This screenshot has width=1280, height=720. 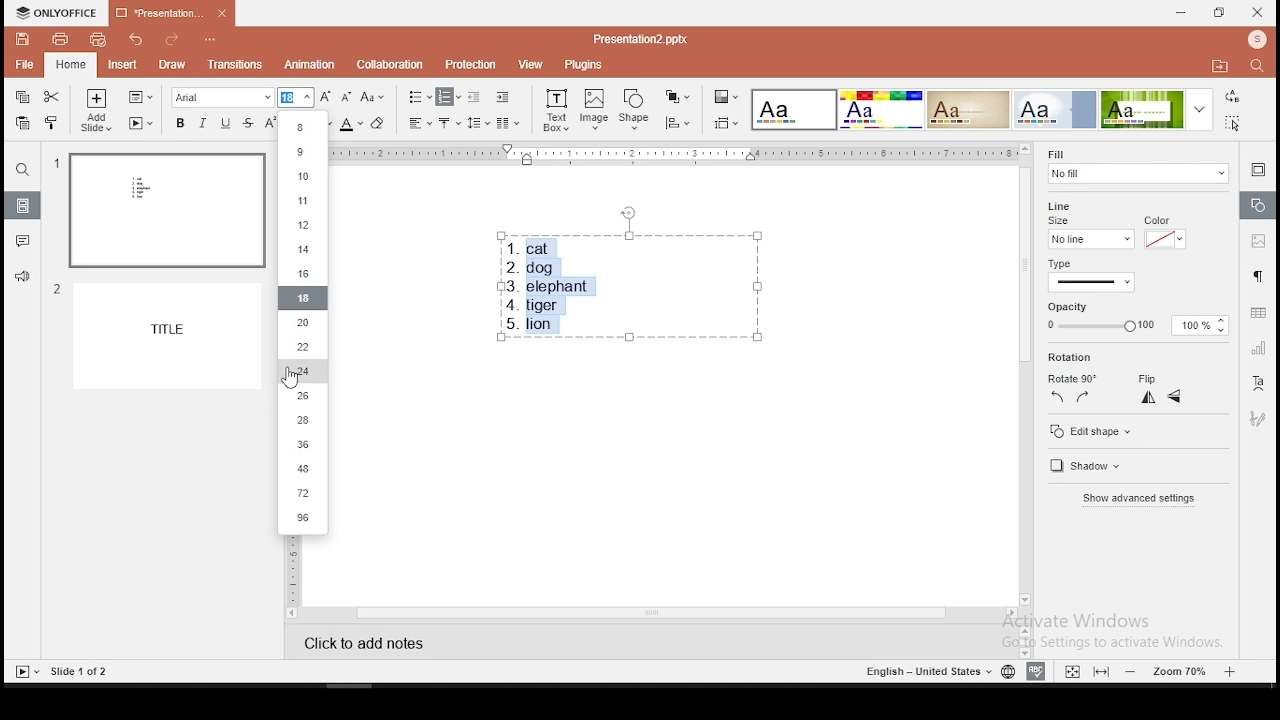 I want to click on 24, so click(x=302, y=371).